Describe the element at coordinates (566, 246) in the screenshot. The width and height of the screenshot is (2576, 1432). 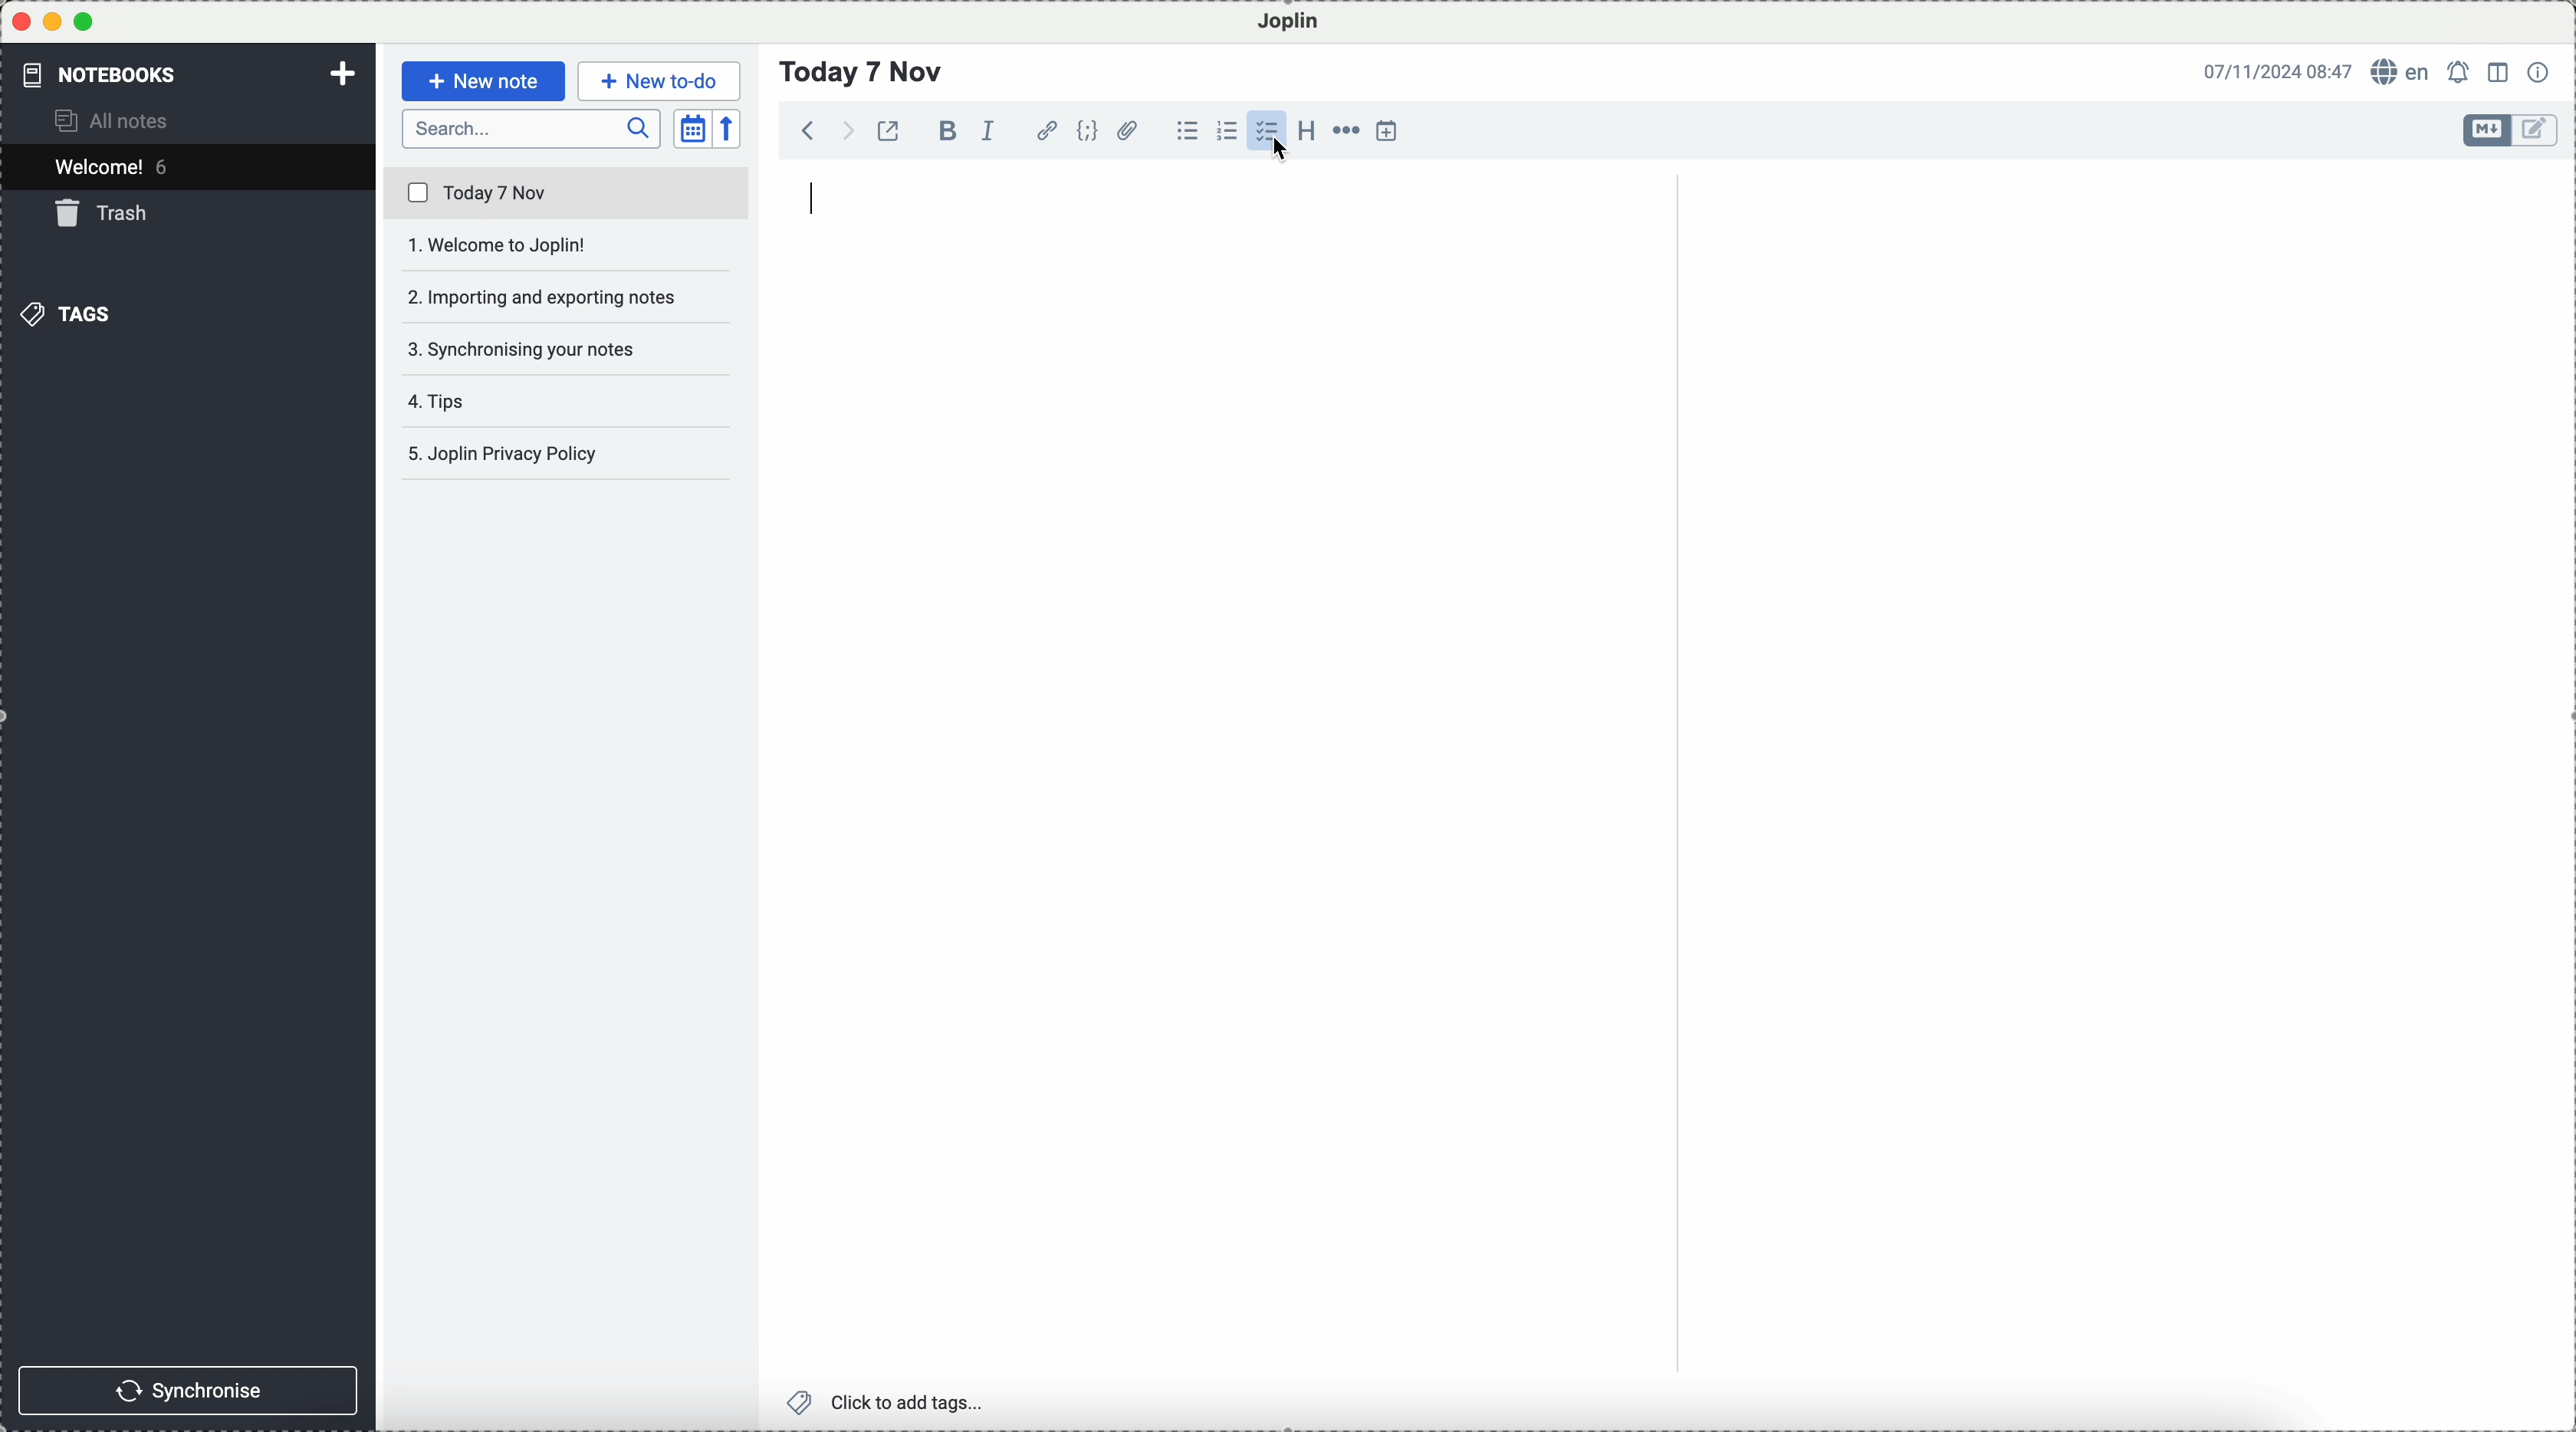
I see `welcome to Joplin` at that location.